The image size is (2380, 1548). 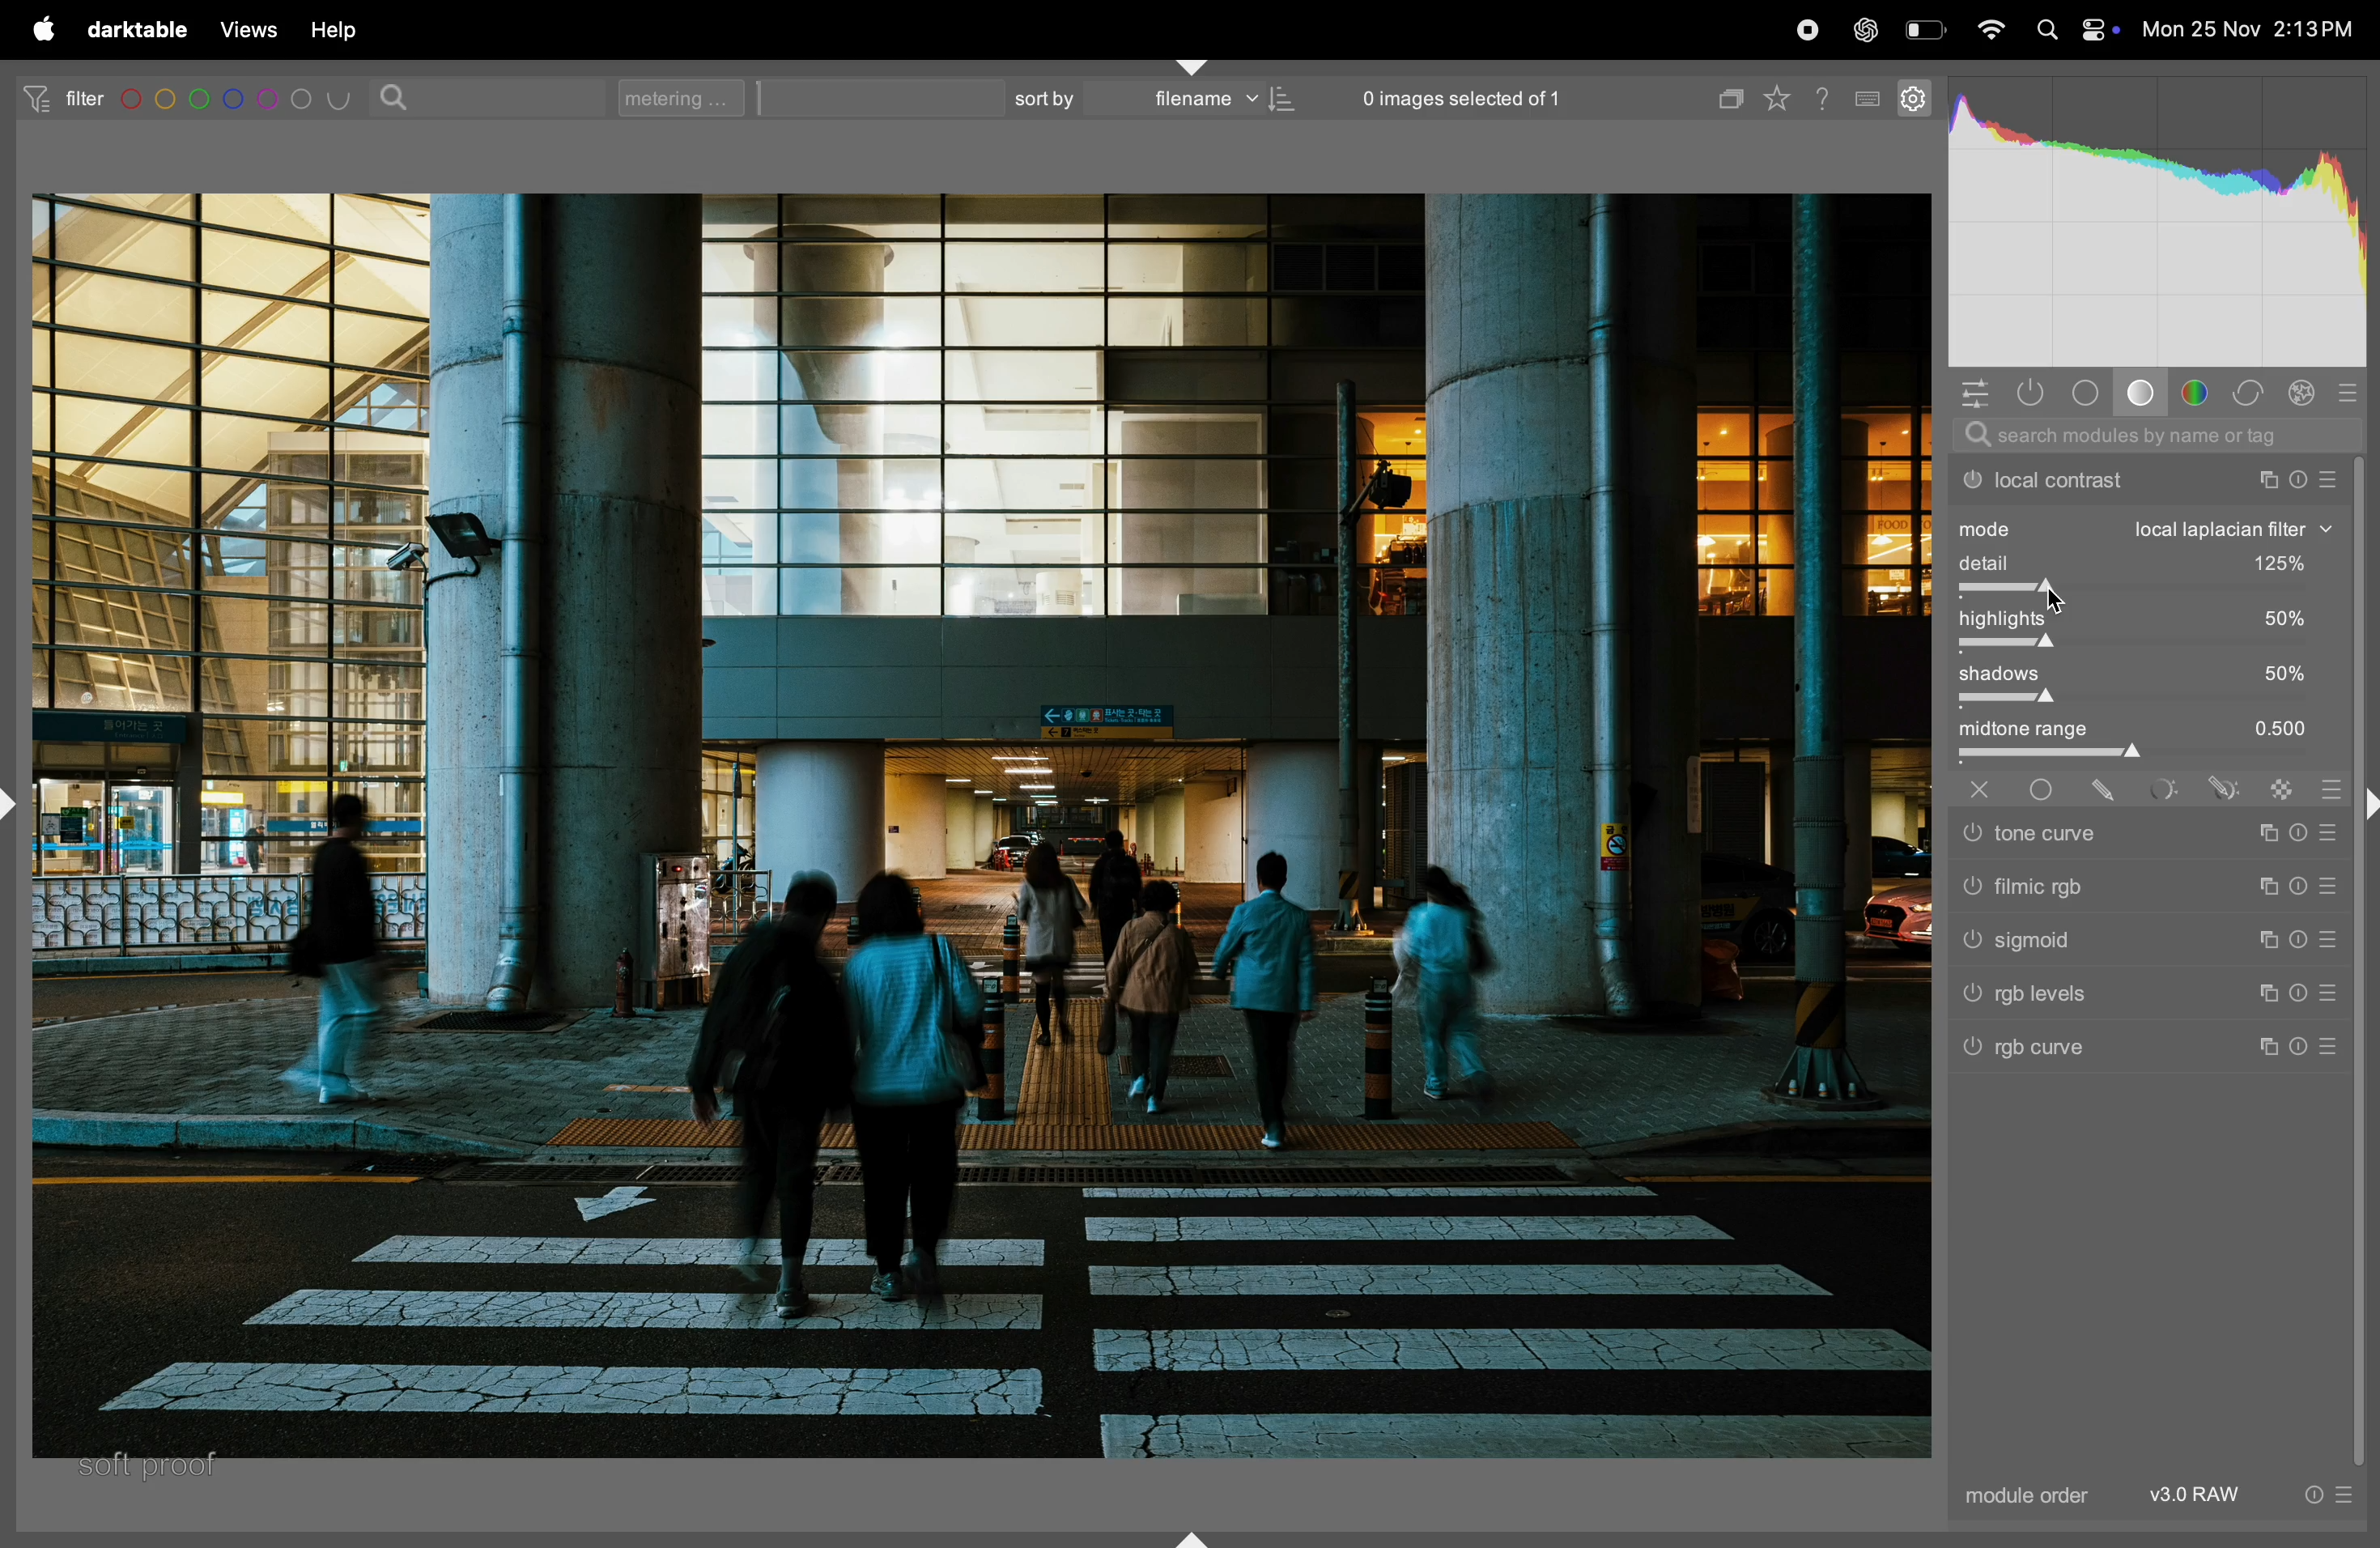 I want to click on shift+ctrl+r, so click(x=2365, y=809).